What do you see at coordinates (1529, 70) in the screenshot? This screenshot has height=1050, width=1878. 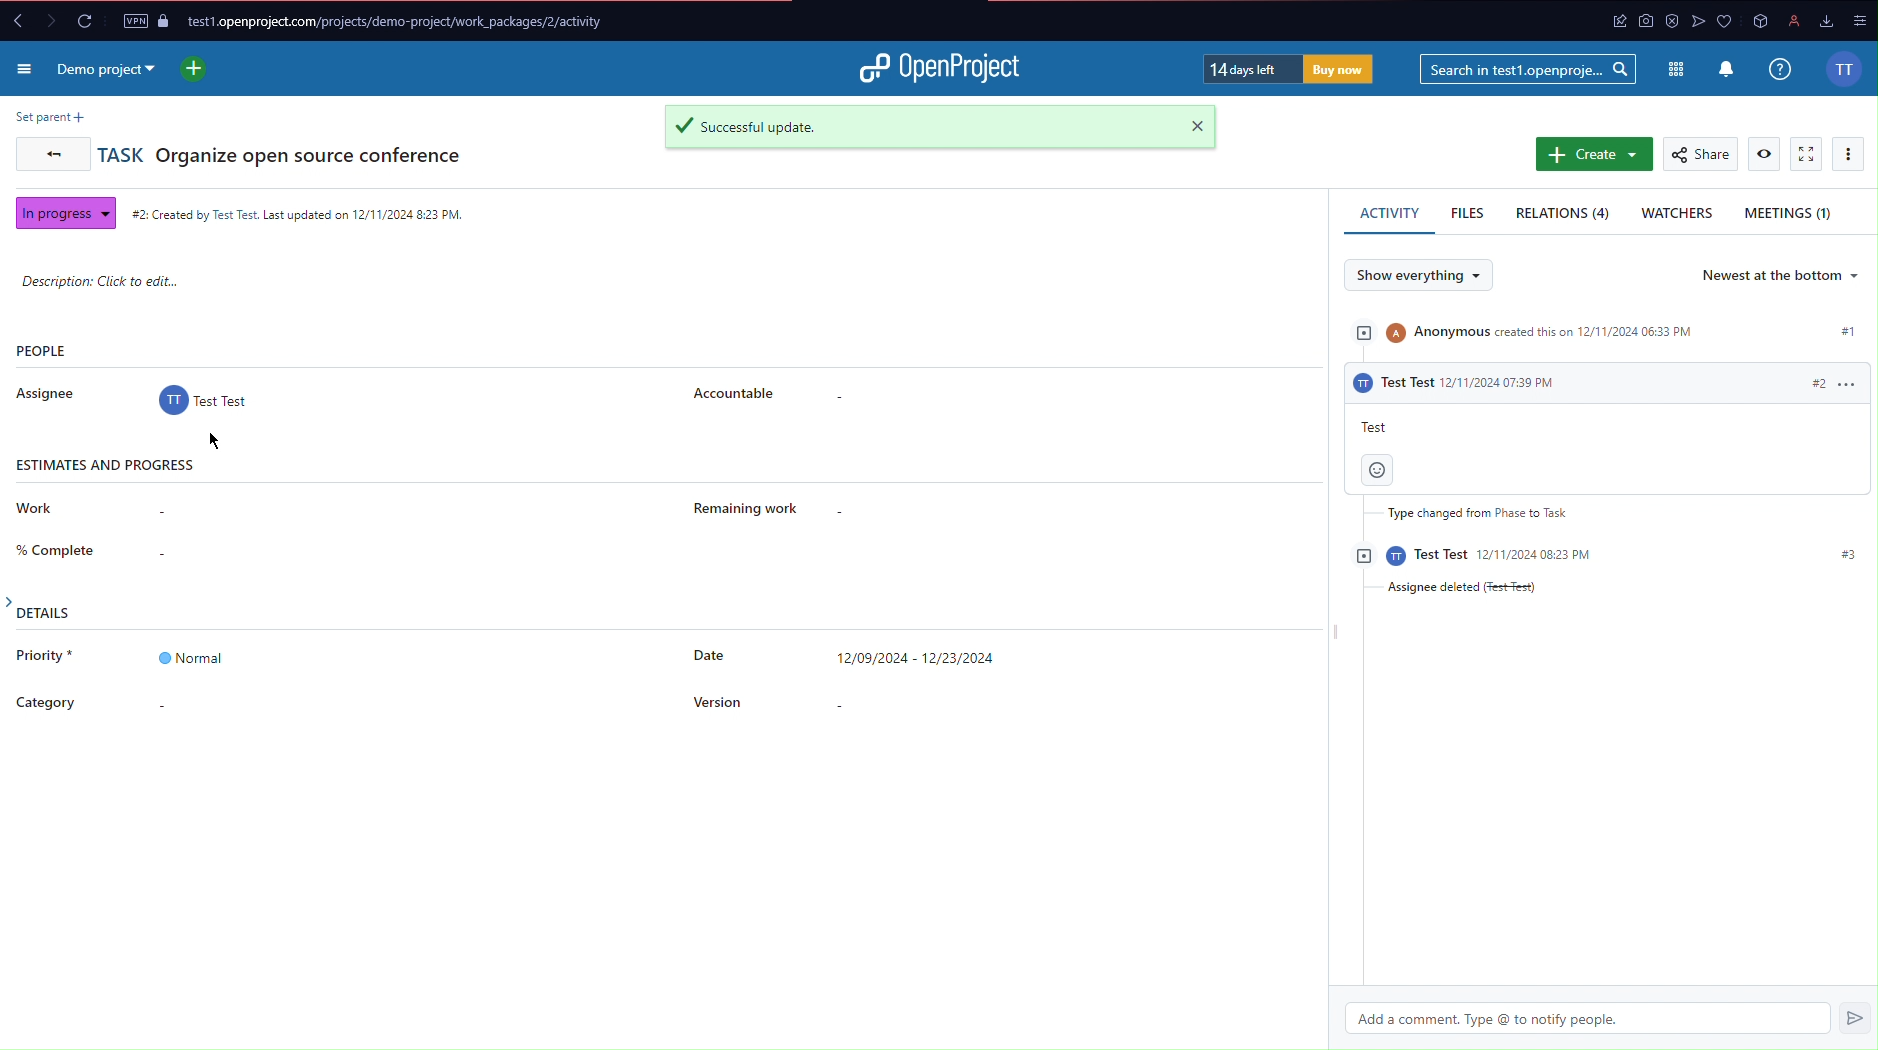 I see `Searchbar` at bounding box center [1529, 70].